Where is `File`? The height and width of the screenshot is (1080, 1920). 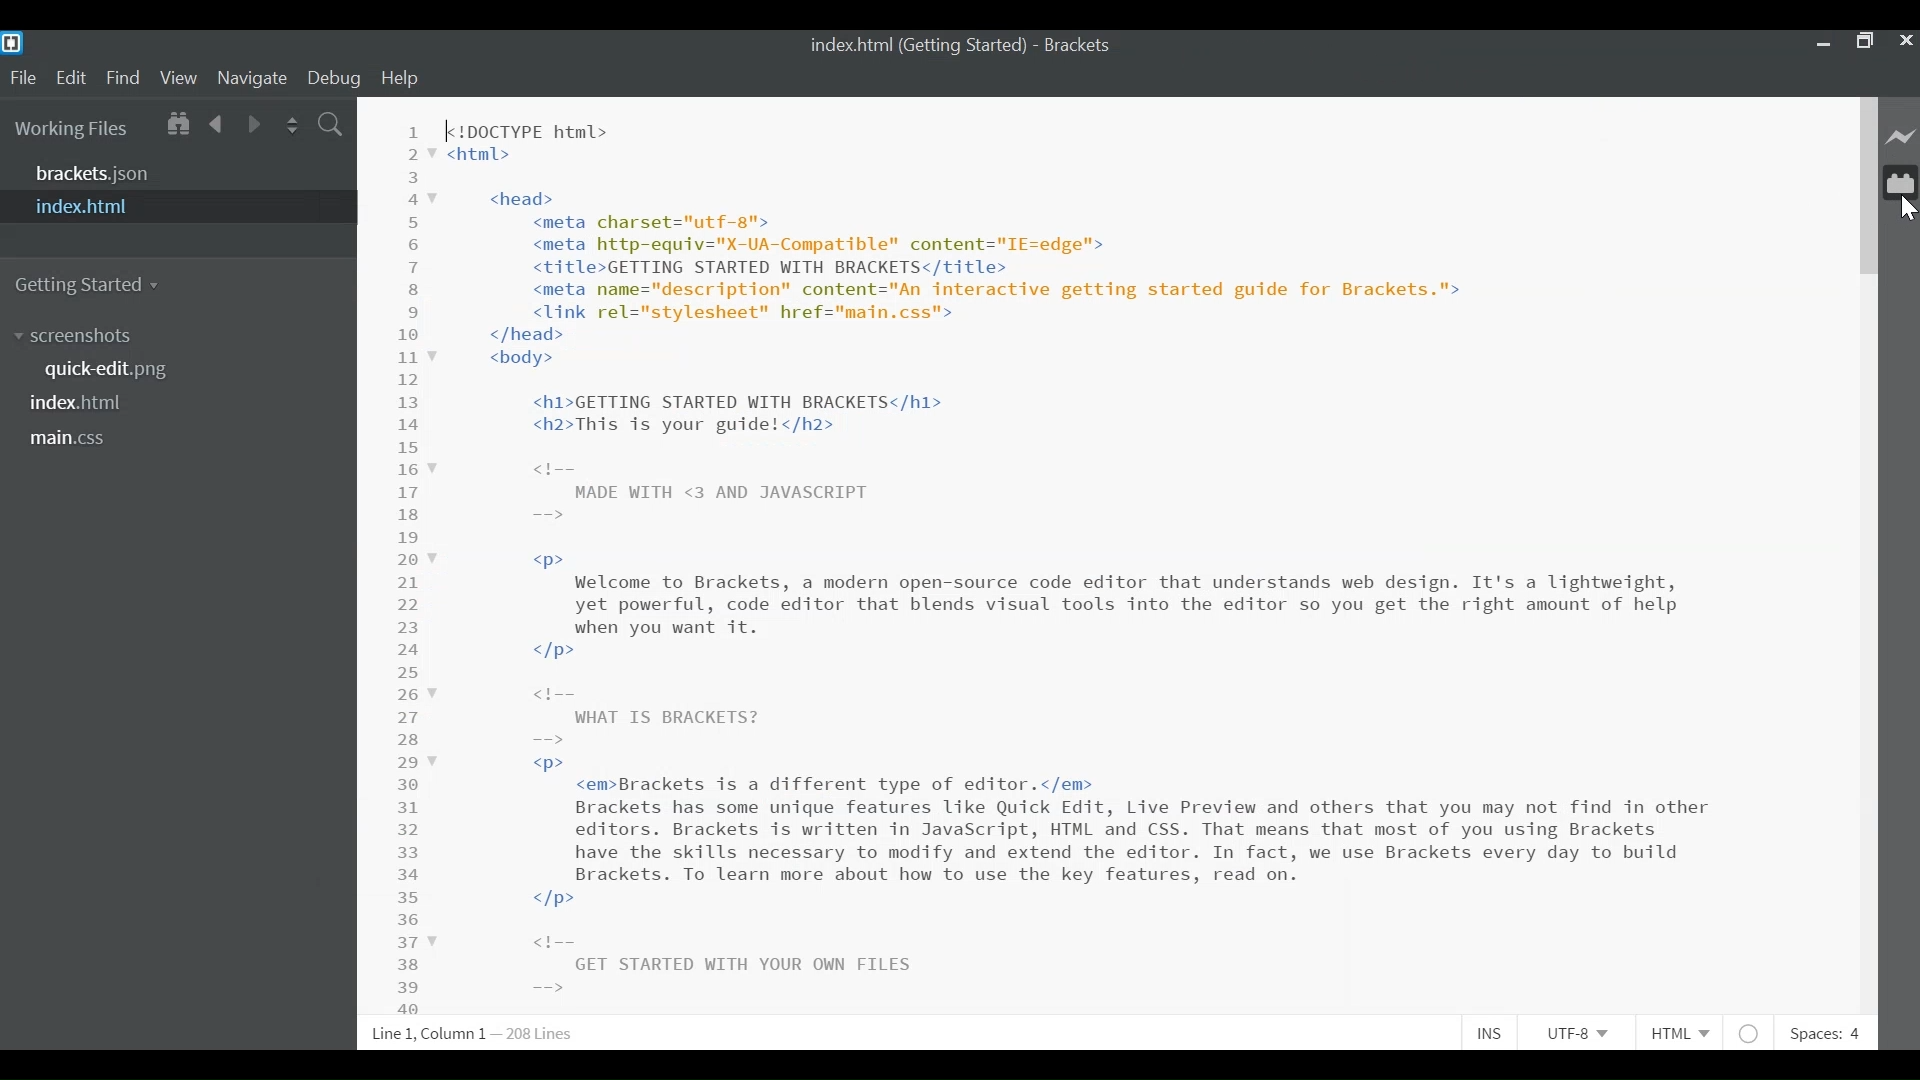 File is located at coordinates (23, 78).